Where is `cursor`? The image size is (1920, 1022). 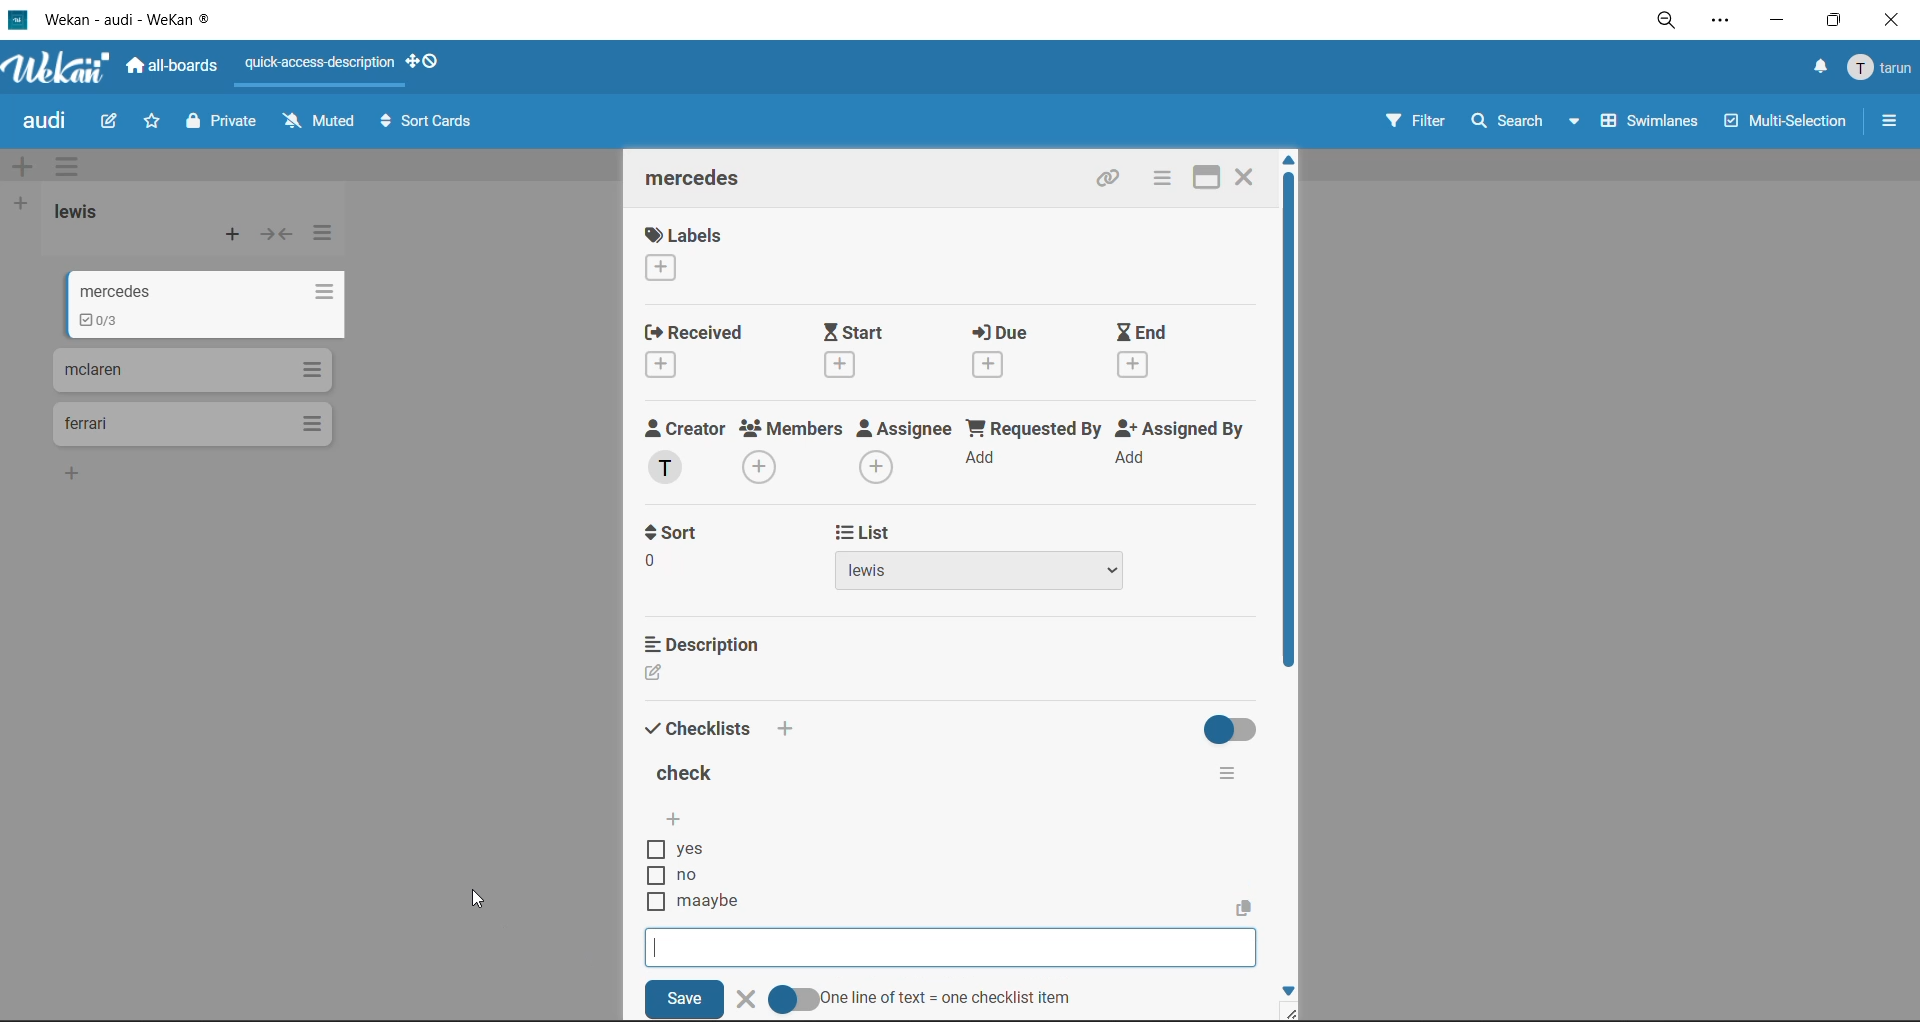
cursor is located at coordinates (480, 898).